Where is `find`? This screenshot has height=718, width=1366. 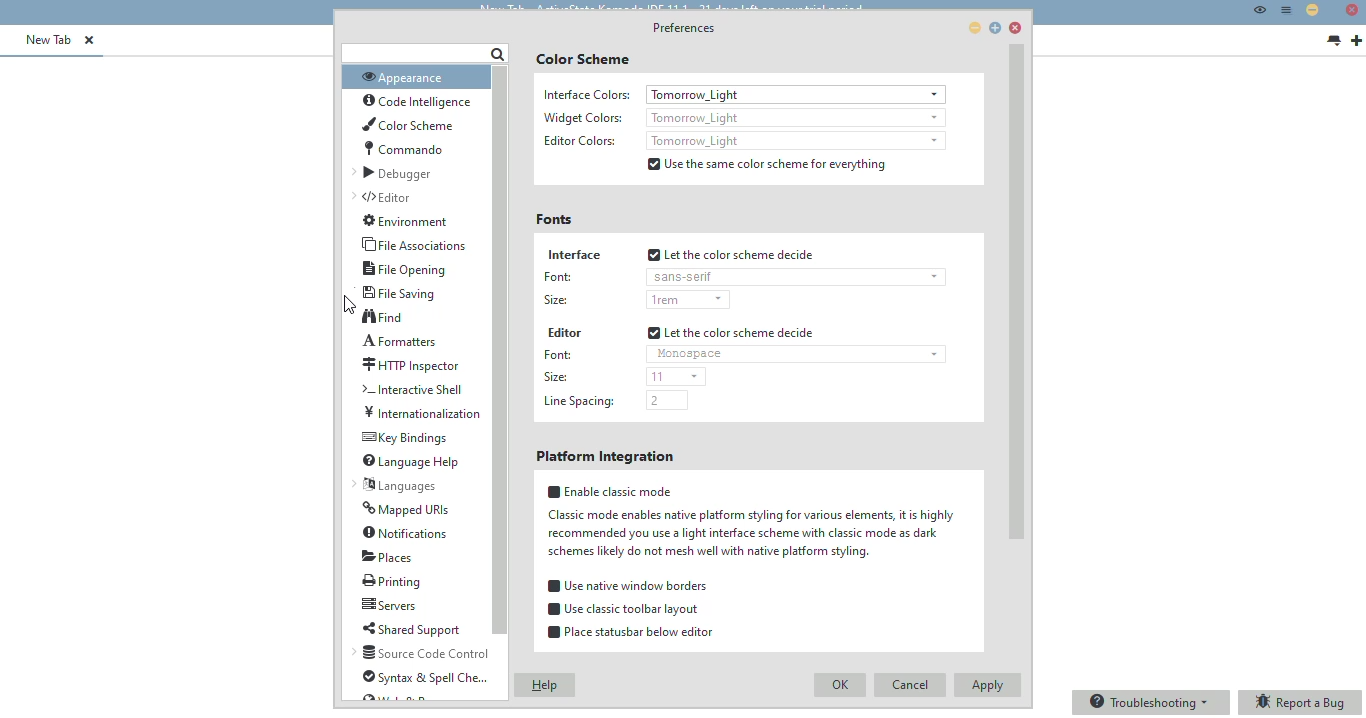
find is located at coordinates (383, 316).